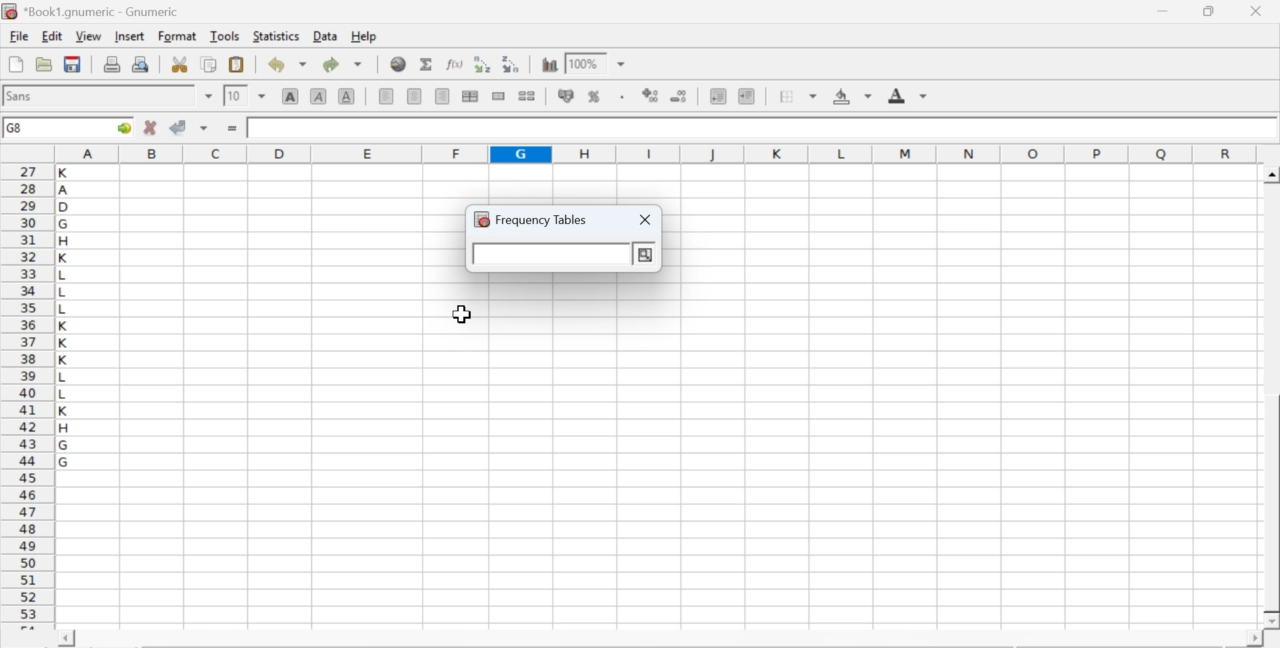 This screenshot has width=1280, height=648. Describe the element at coordinates (226, 35) in the screenshot. I see `tools` at that location.